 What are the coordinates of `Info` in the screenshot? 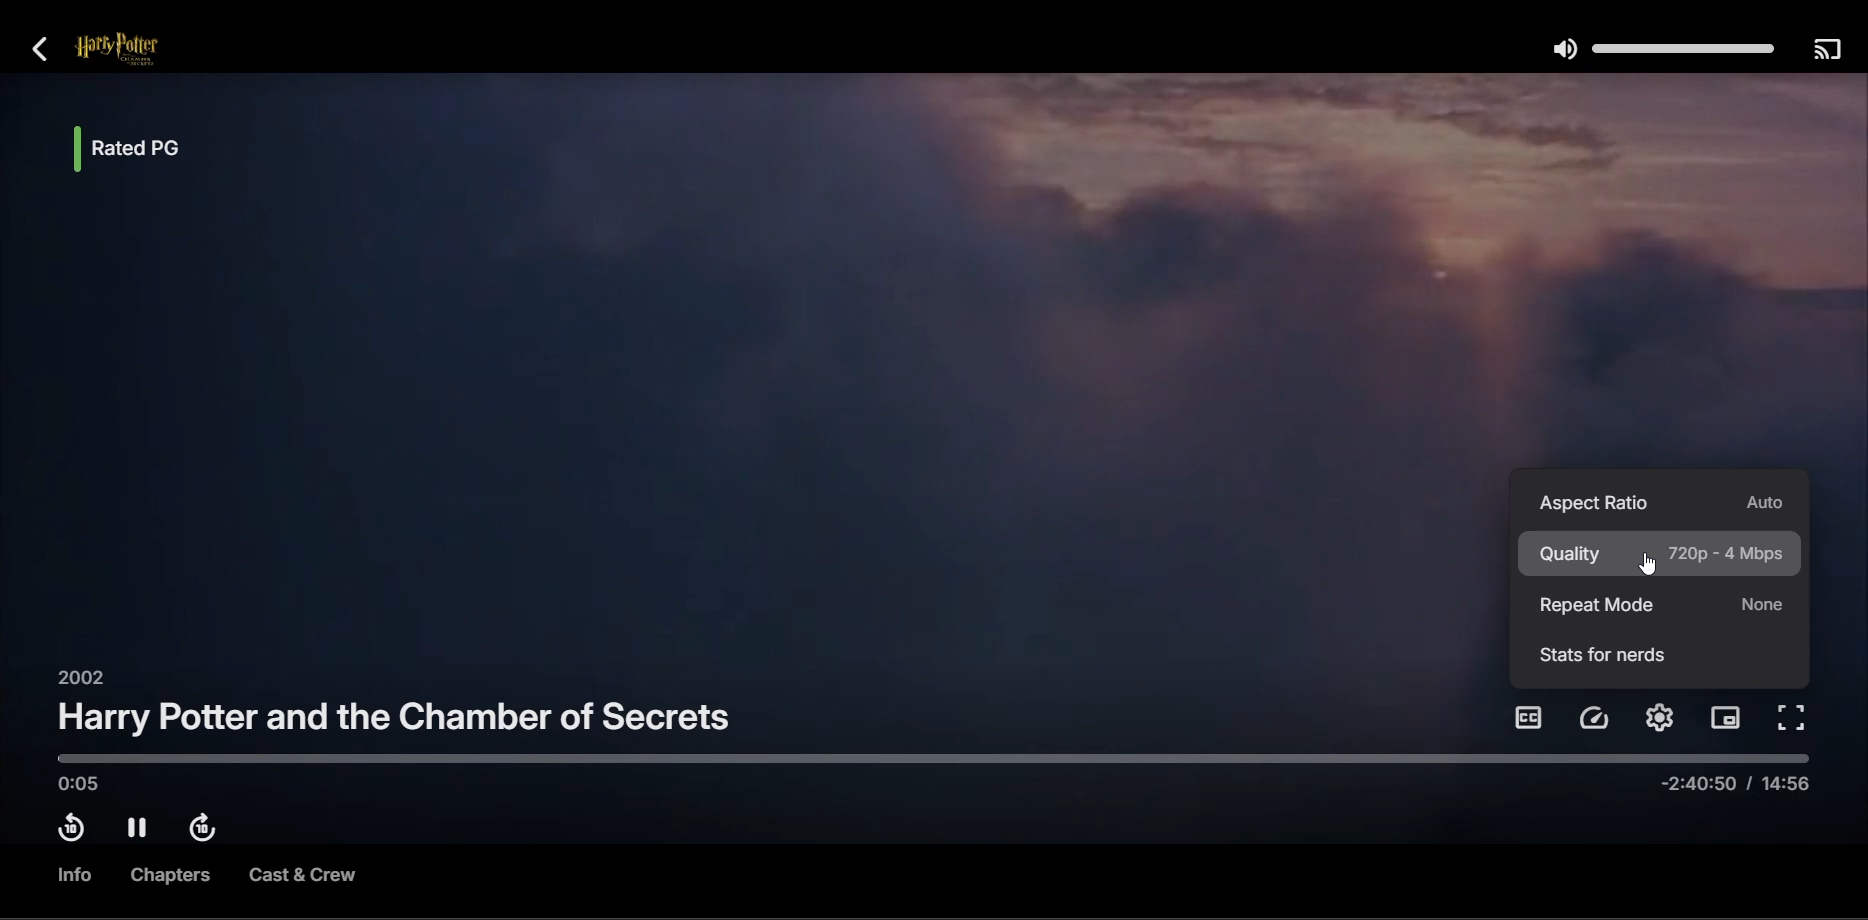 It's located at (70, 875).